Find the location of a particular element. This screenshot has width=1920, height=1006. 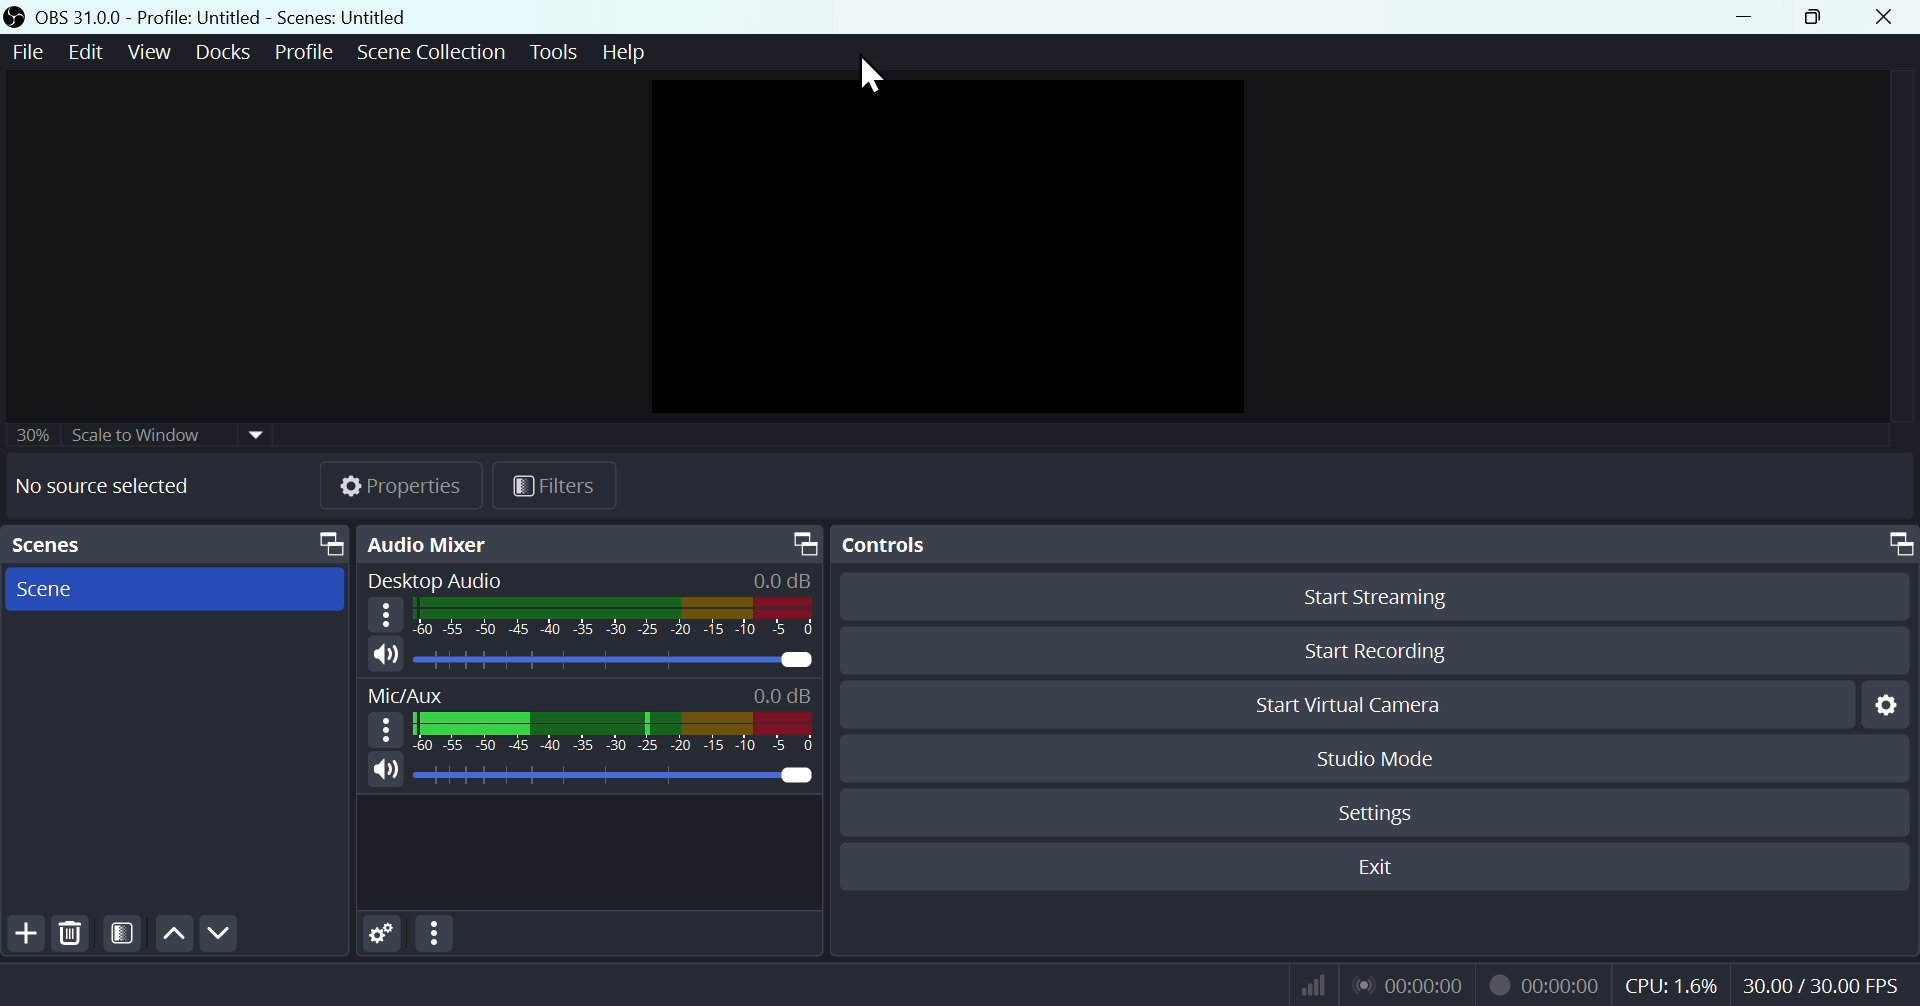

Mouse is located at coordinates (867, 78).